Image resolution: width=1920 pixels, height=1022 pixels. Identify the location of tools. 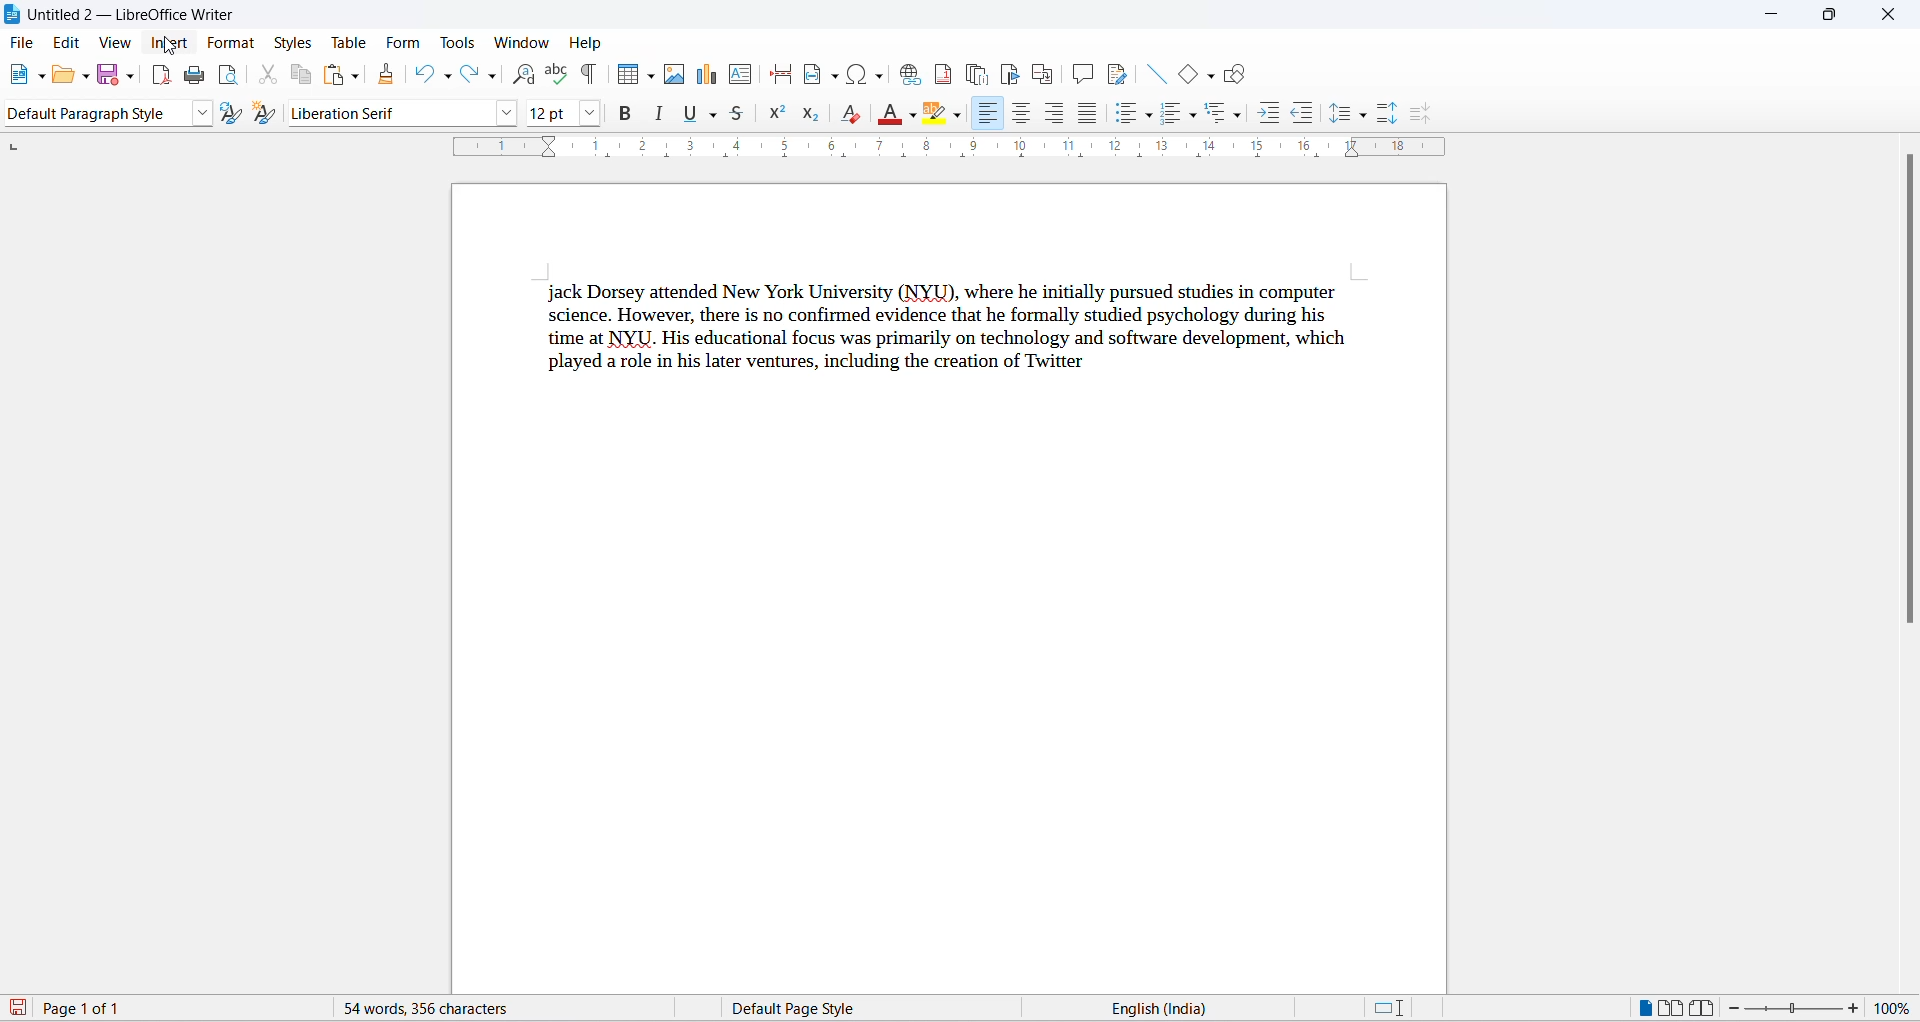
(459, 43).